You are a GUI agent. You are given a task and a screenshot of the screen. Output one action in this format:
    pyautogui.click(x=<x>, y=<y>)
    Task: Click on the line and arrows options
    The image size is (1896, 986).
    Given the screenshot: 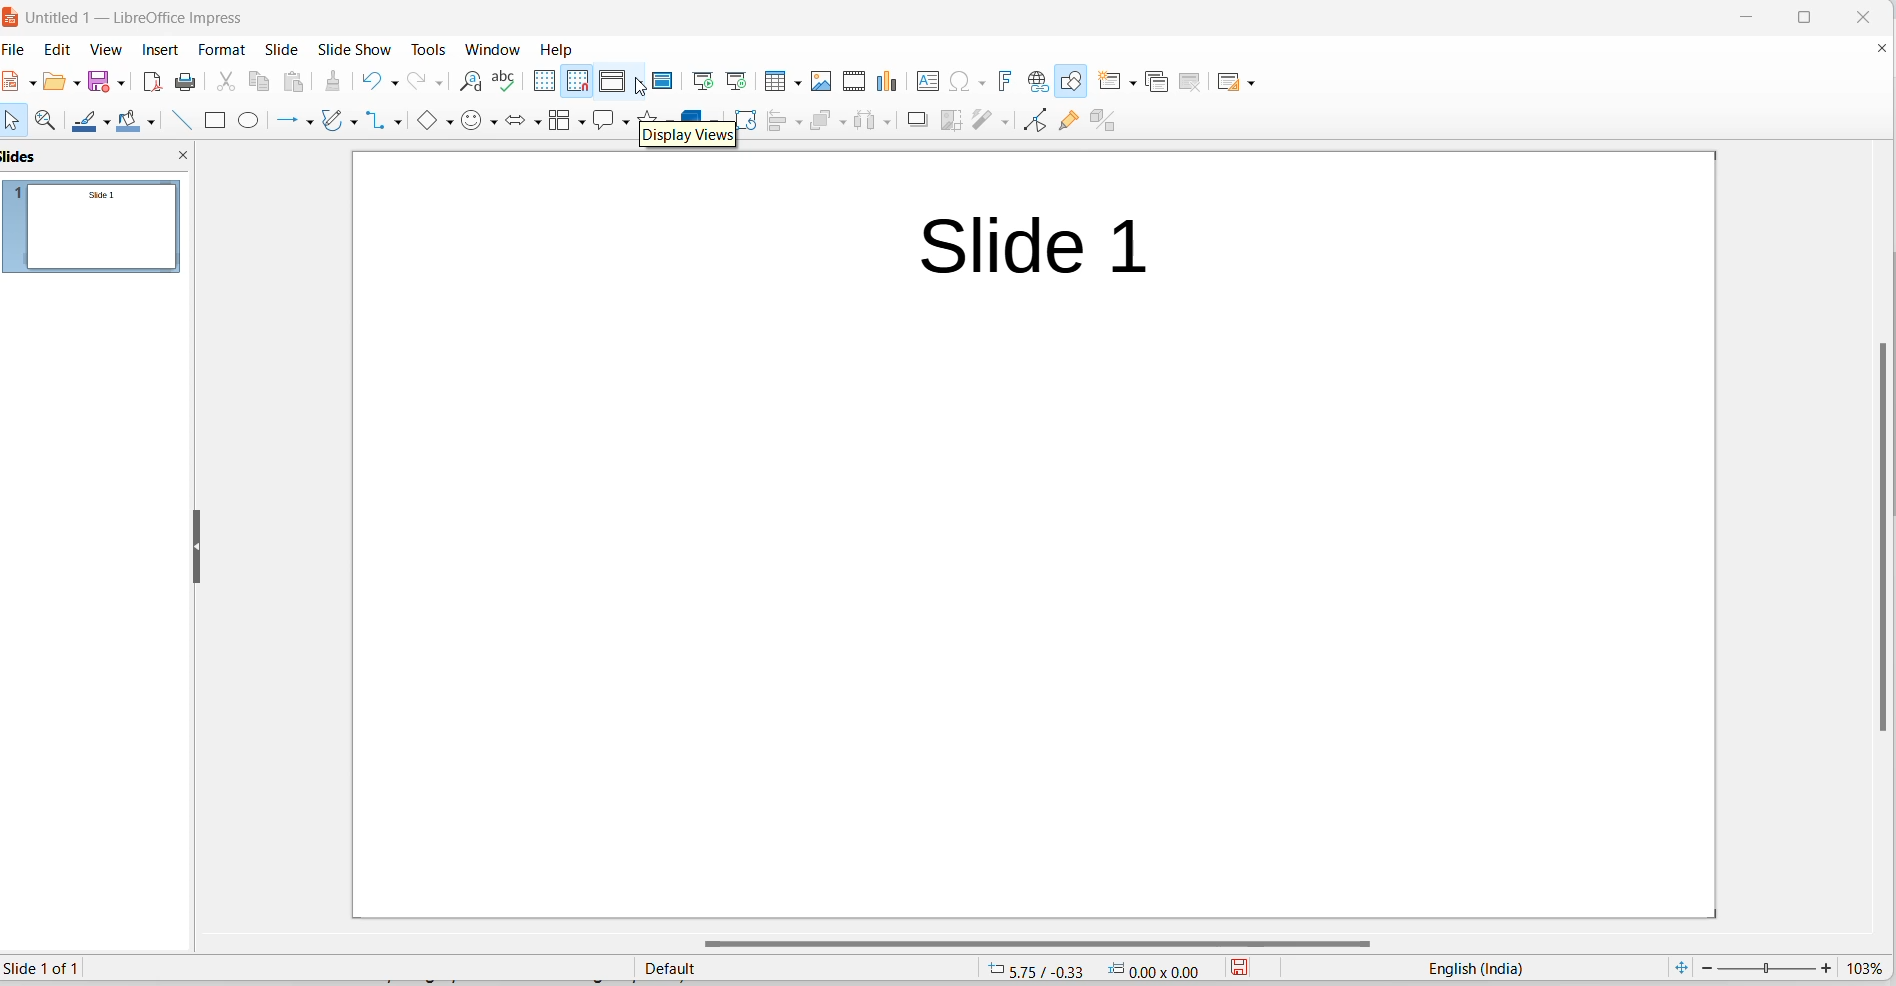 What is the action you would take?
    pyautogui.click(x=312, y=123)
    